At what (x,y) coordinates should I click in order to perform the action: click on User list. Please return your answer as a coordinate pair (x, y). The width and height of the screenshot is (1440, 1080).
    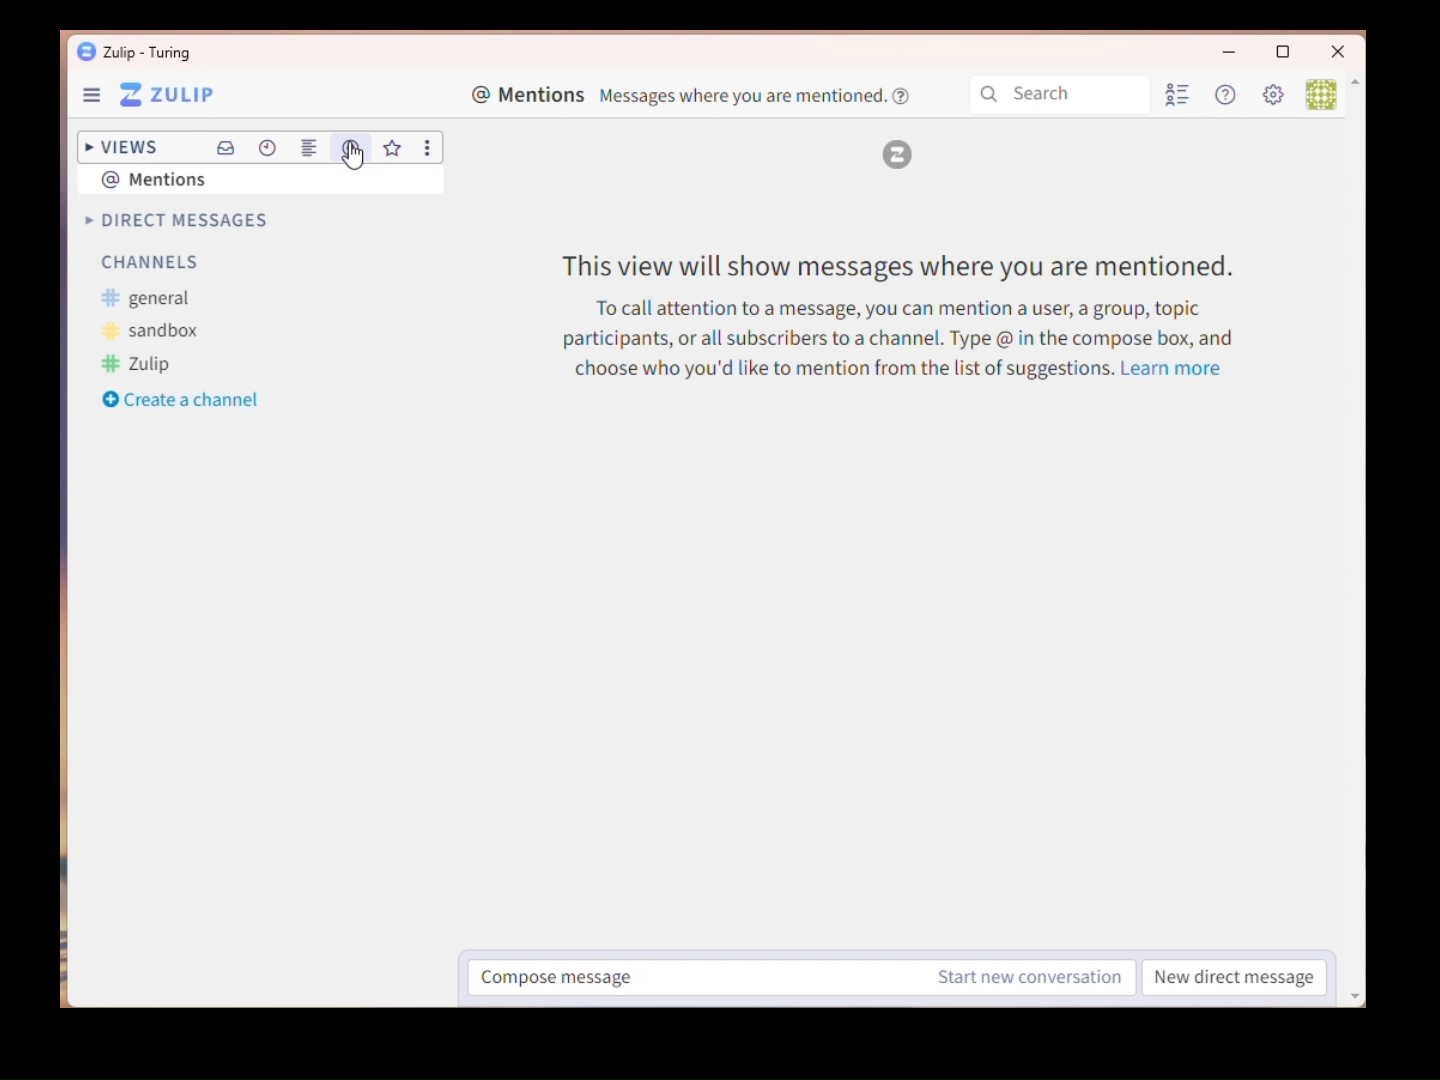
    Looking at the image, I should click on (1181, 98).